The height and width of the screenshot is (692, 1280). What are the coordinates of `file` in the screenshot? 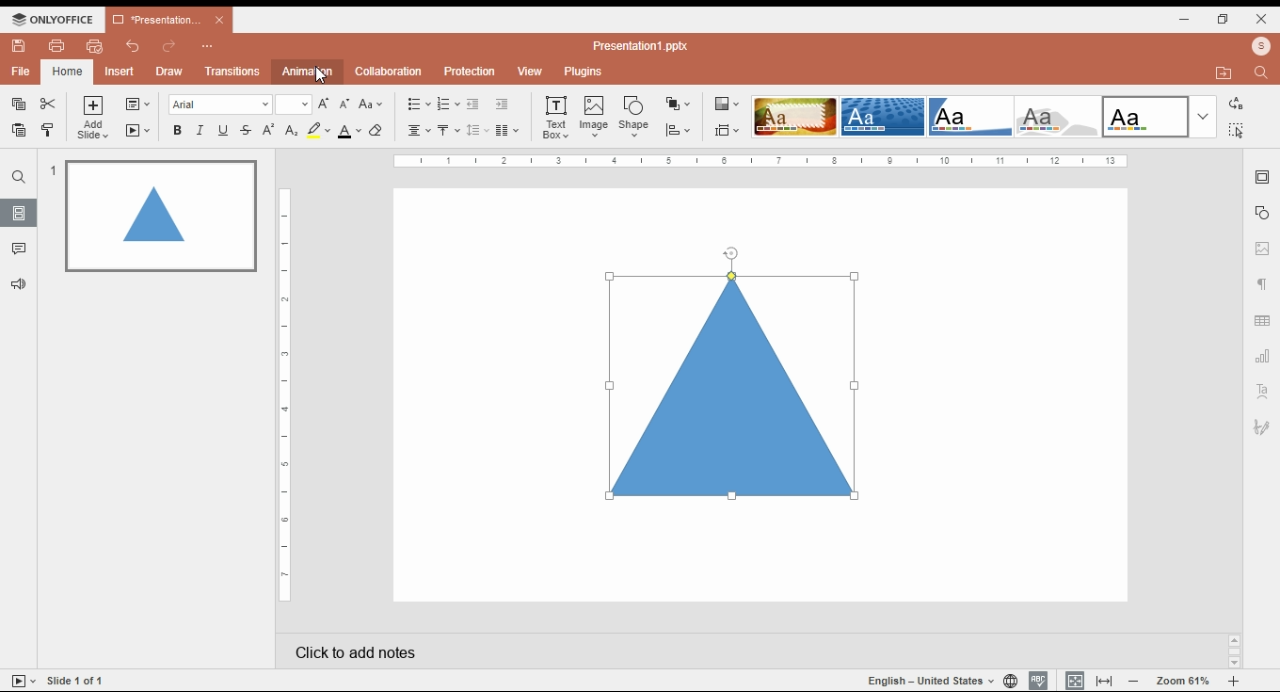 It's located at (21, 71).